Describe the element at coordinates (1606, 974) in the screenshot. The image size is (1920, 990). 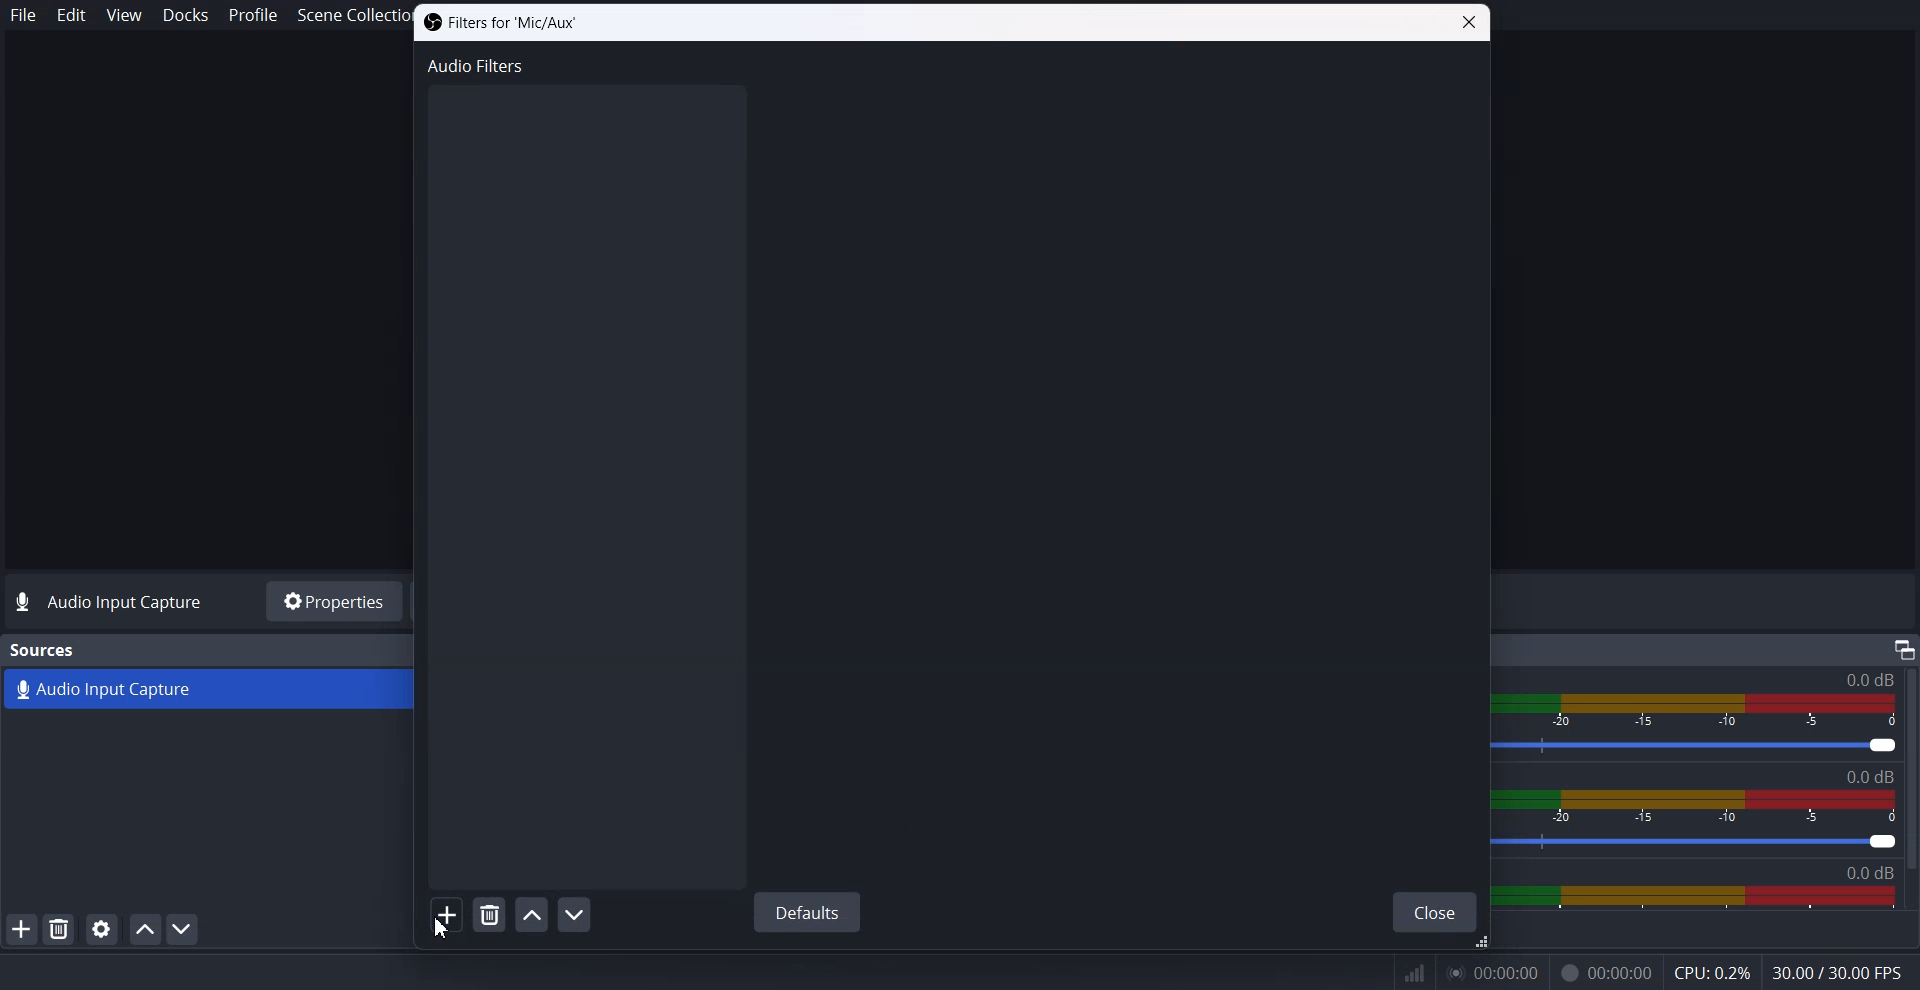
I see `Recording` at that location.